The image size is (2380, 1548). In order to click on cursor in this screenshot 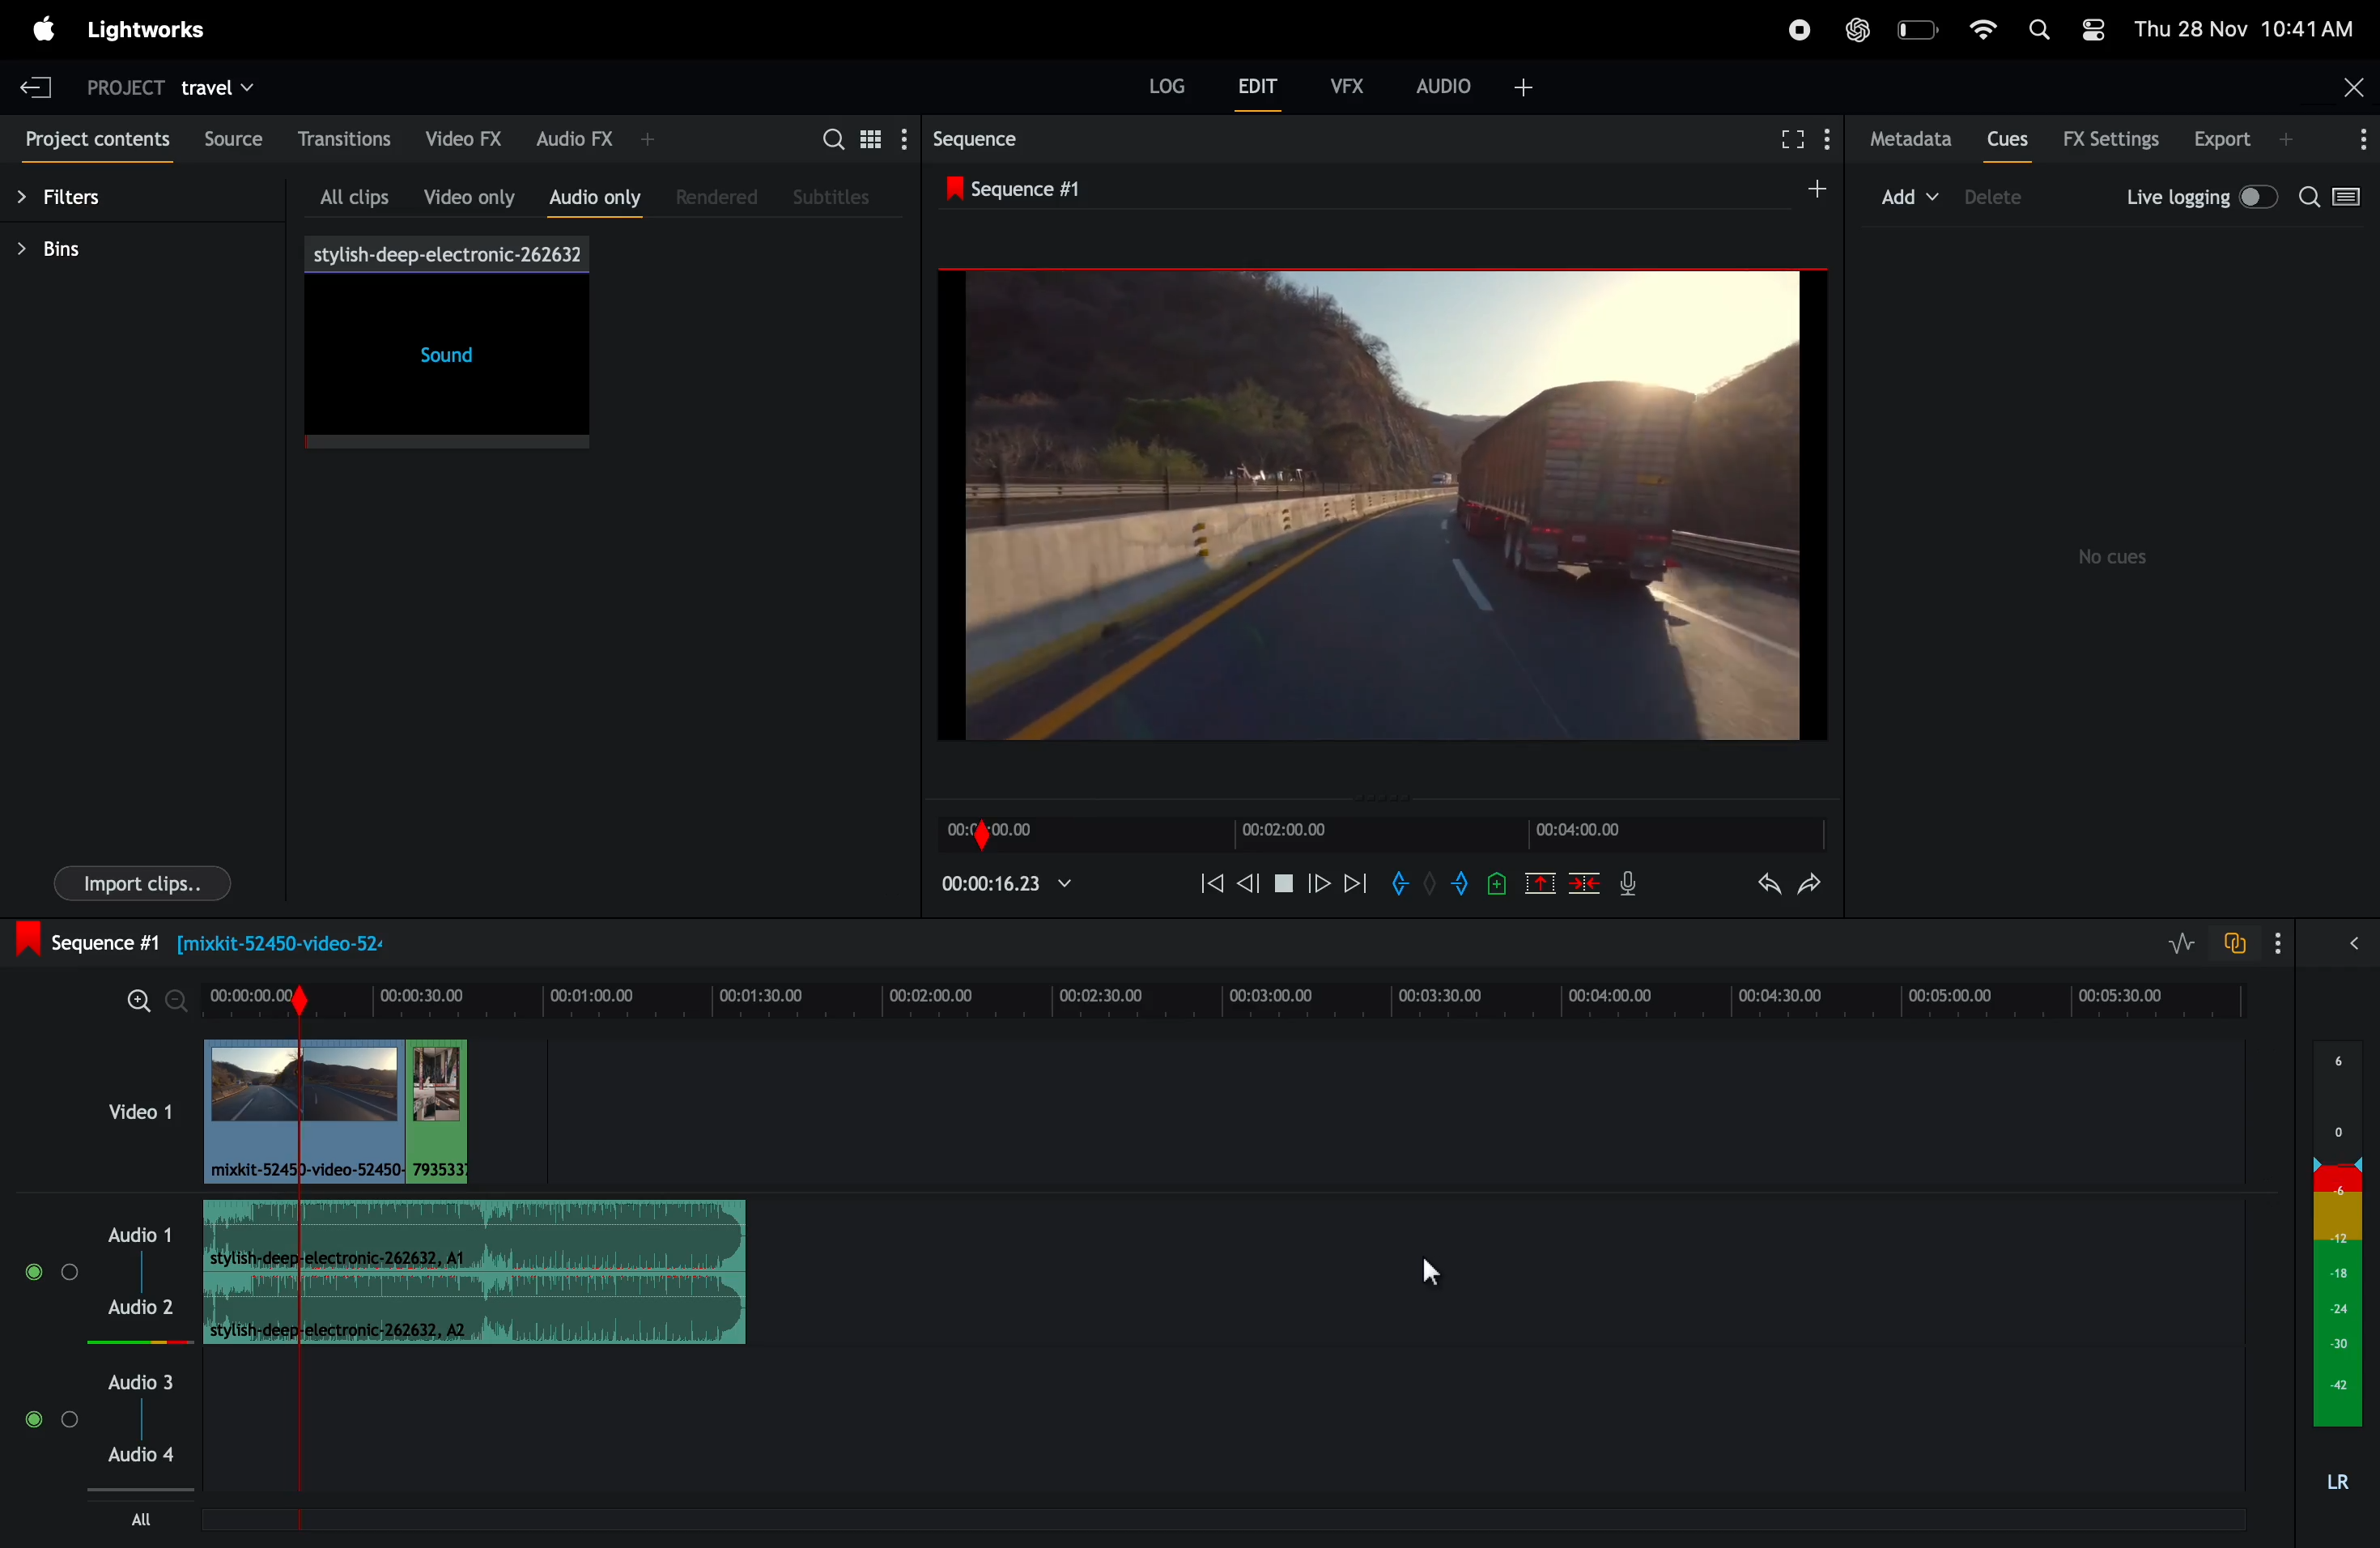, I will do `click(1436, 1267)`.